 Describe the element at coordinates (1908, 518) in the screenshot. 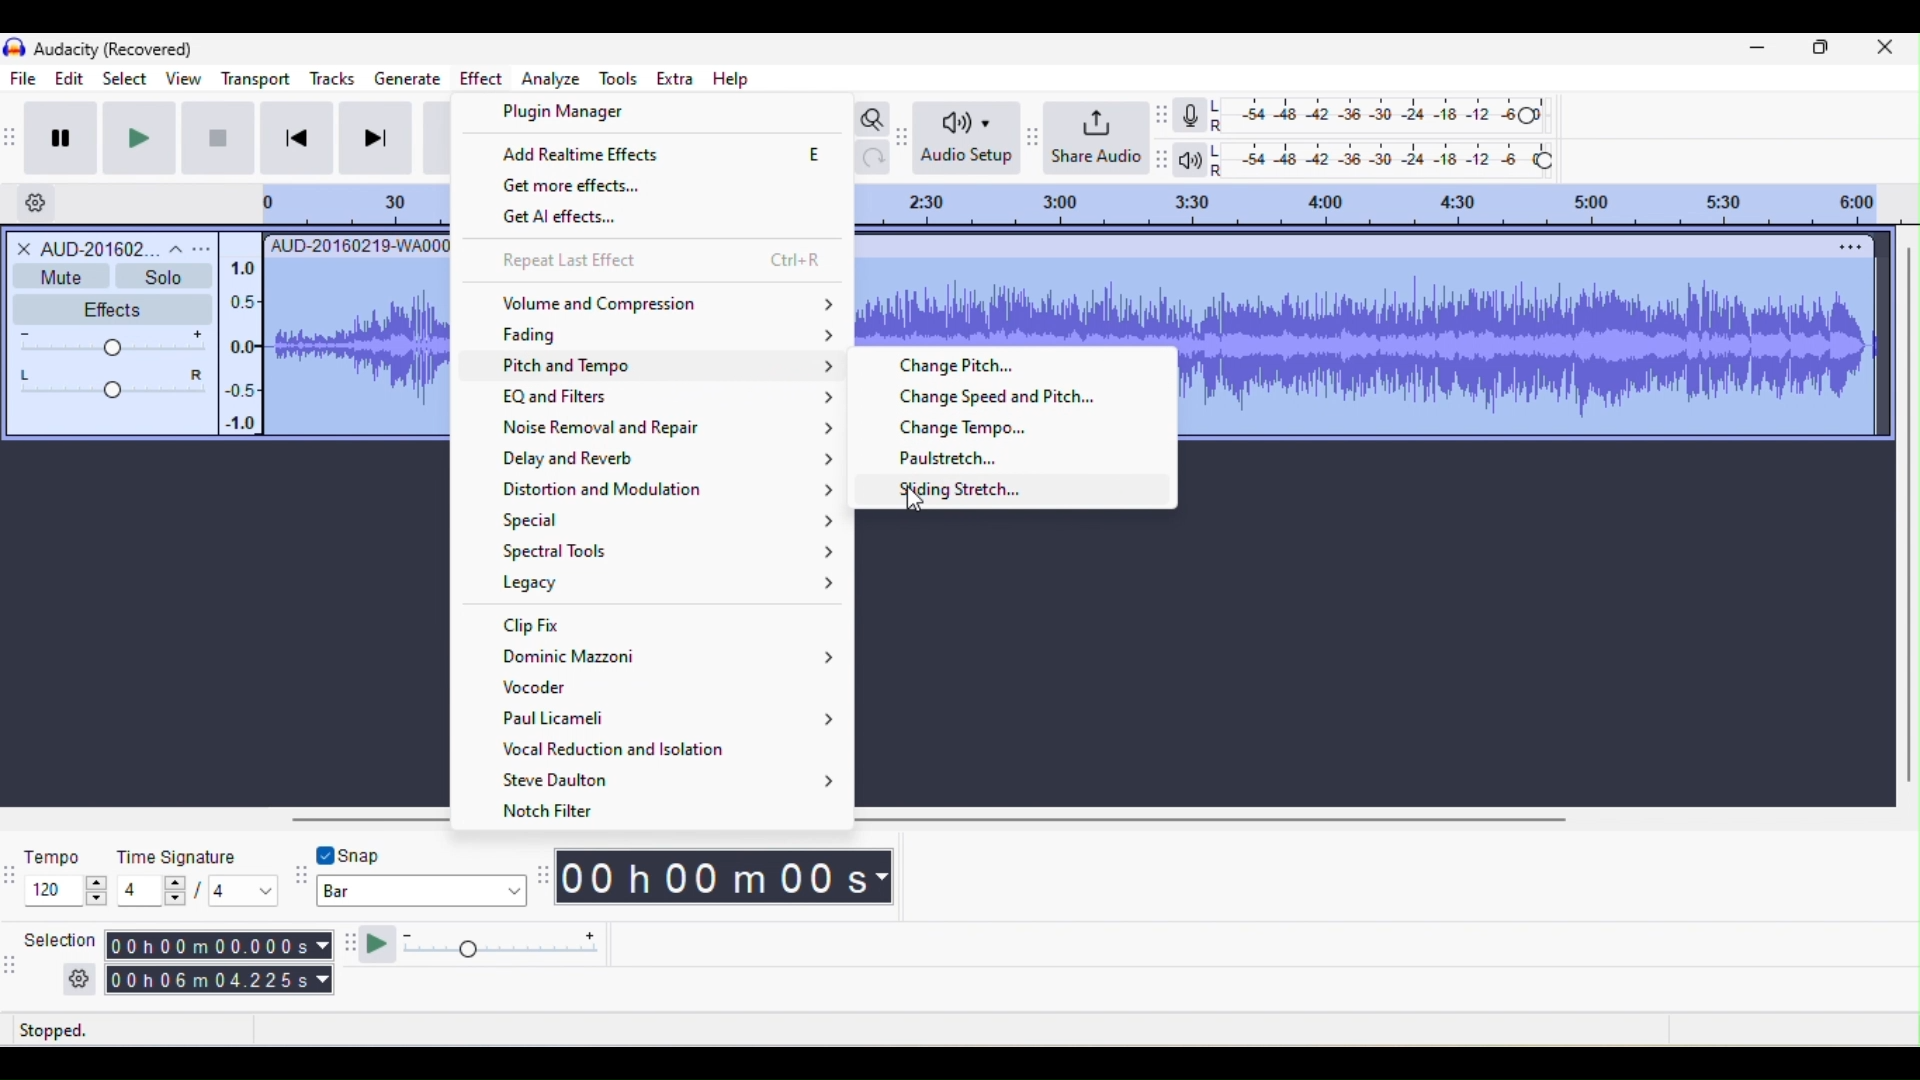

I see `vertical scroll bar` at that location.